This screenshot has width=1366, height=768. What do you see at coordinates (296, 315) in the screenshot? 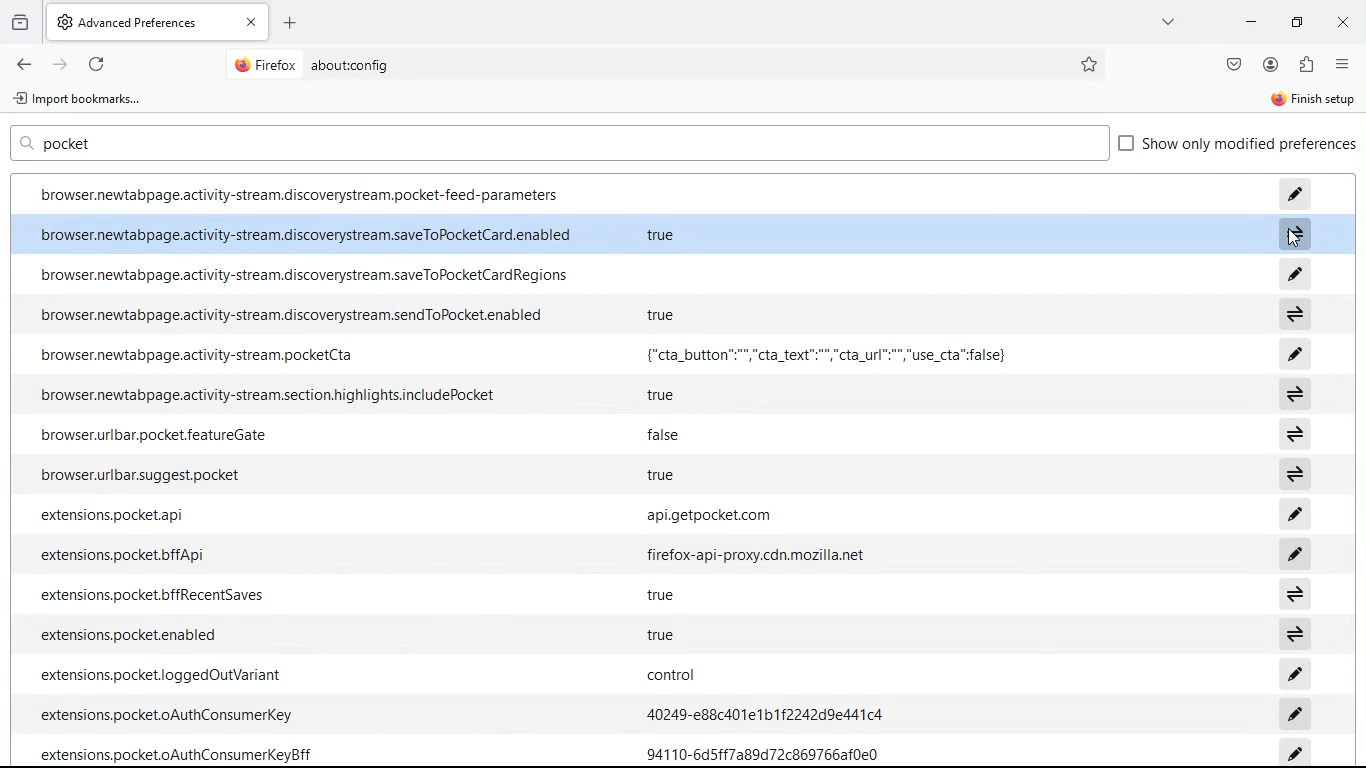
I see `browser.newtabpage.activity-stream.discoverystream.sendToPocket.enabled` at bounding box center [296, 315].